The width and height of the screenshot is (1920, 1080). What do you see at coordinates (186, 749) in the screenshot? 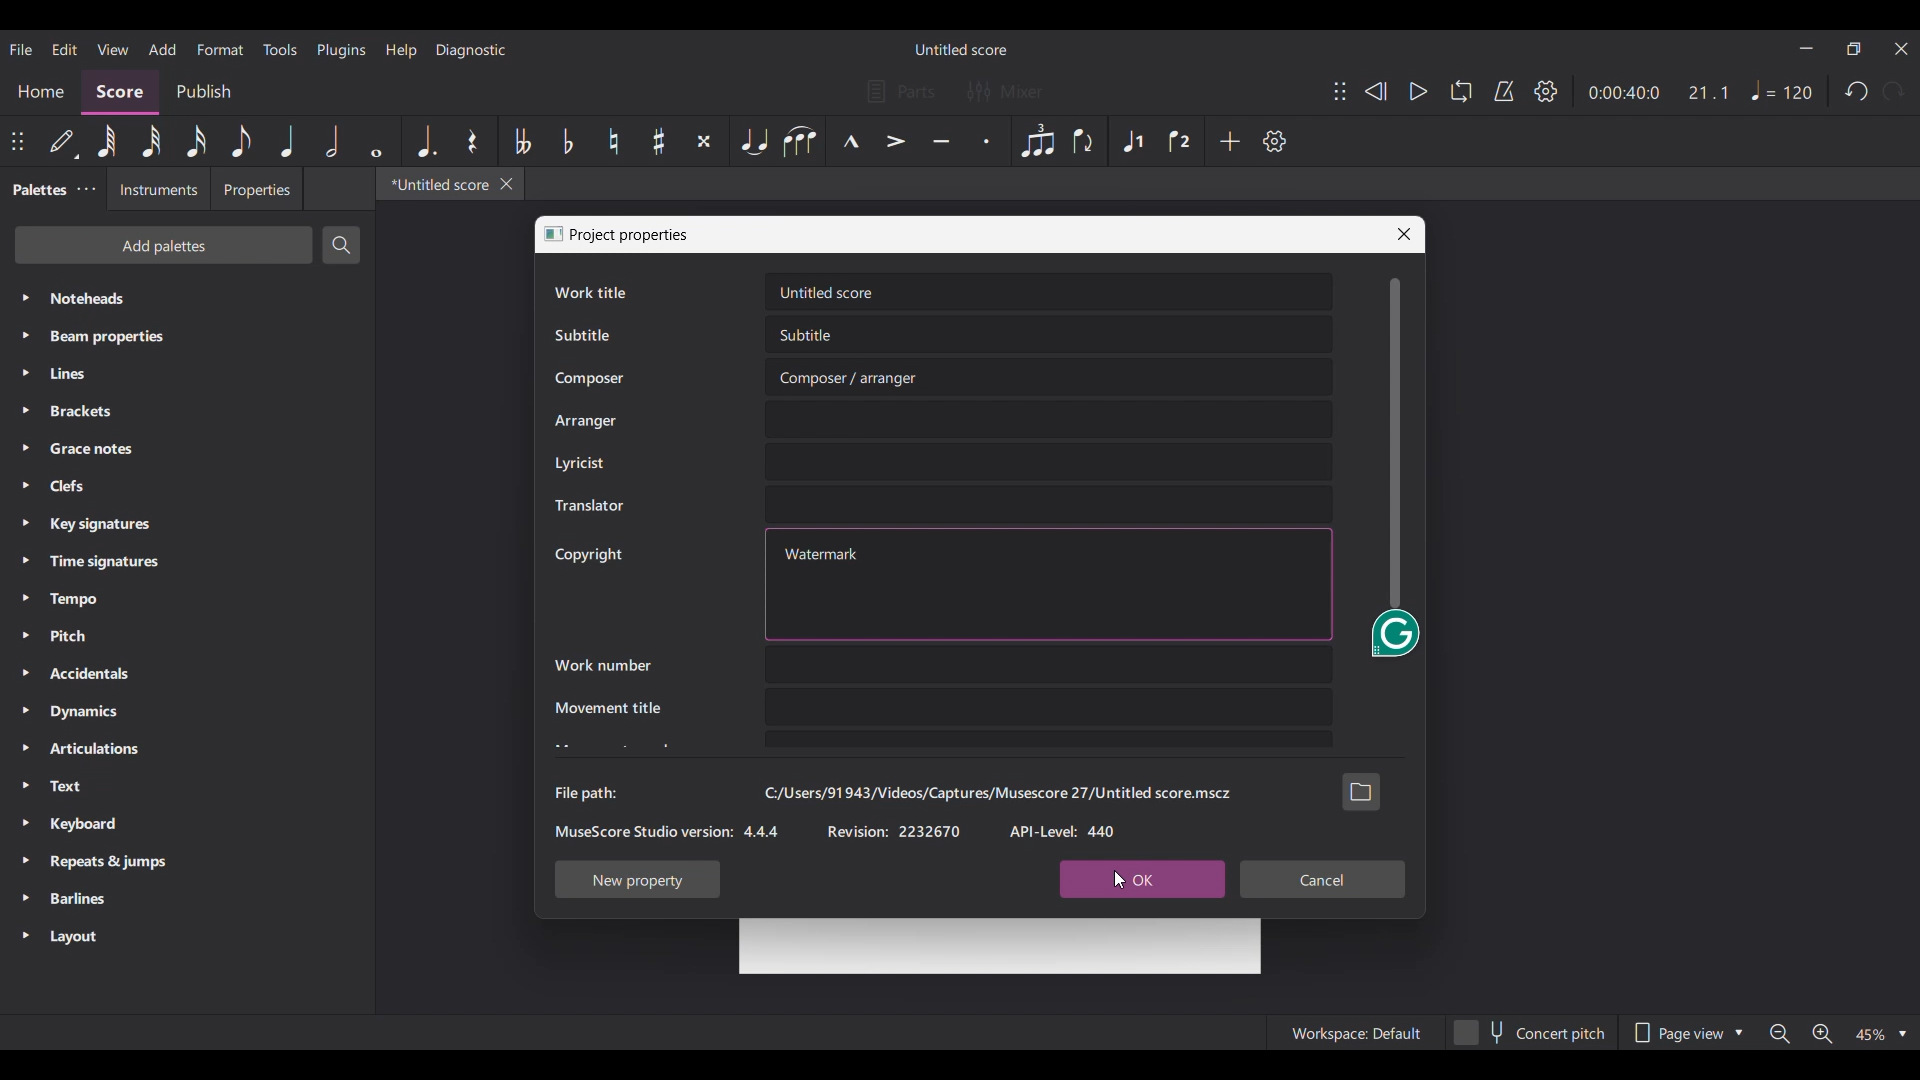
I see `Articulations` at bounding box center [186, 749].